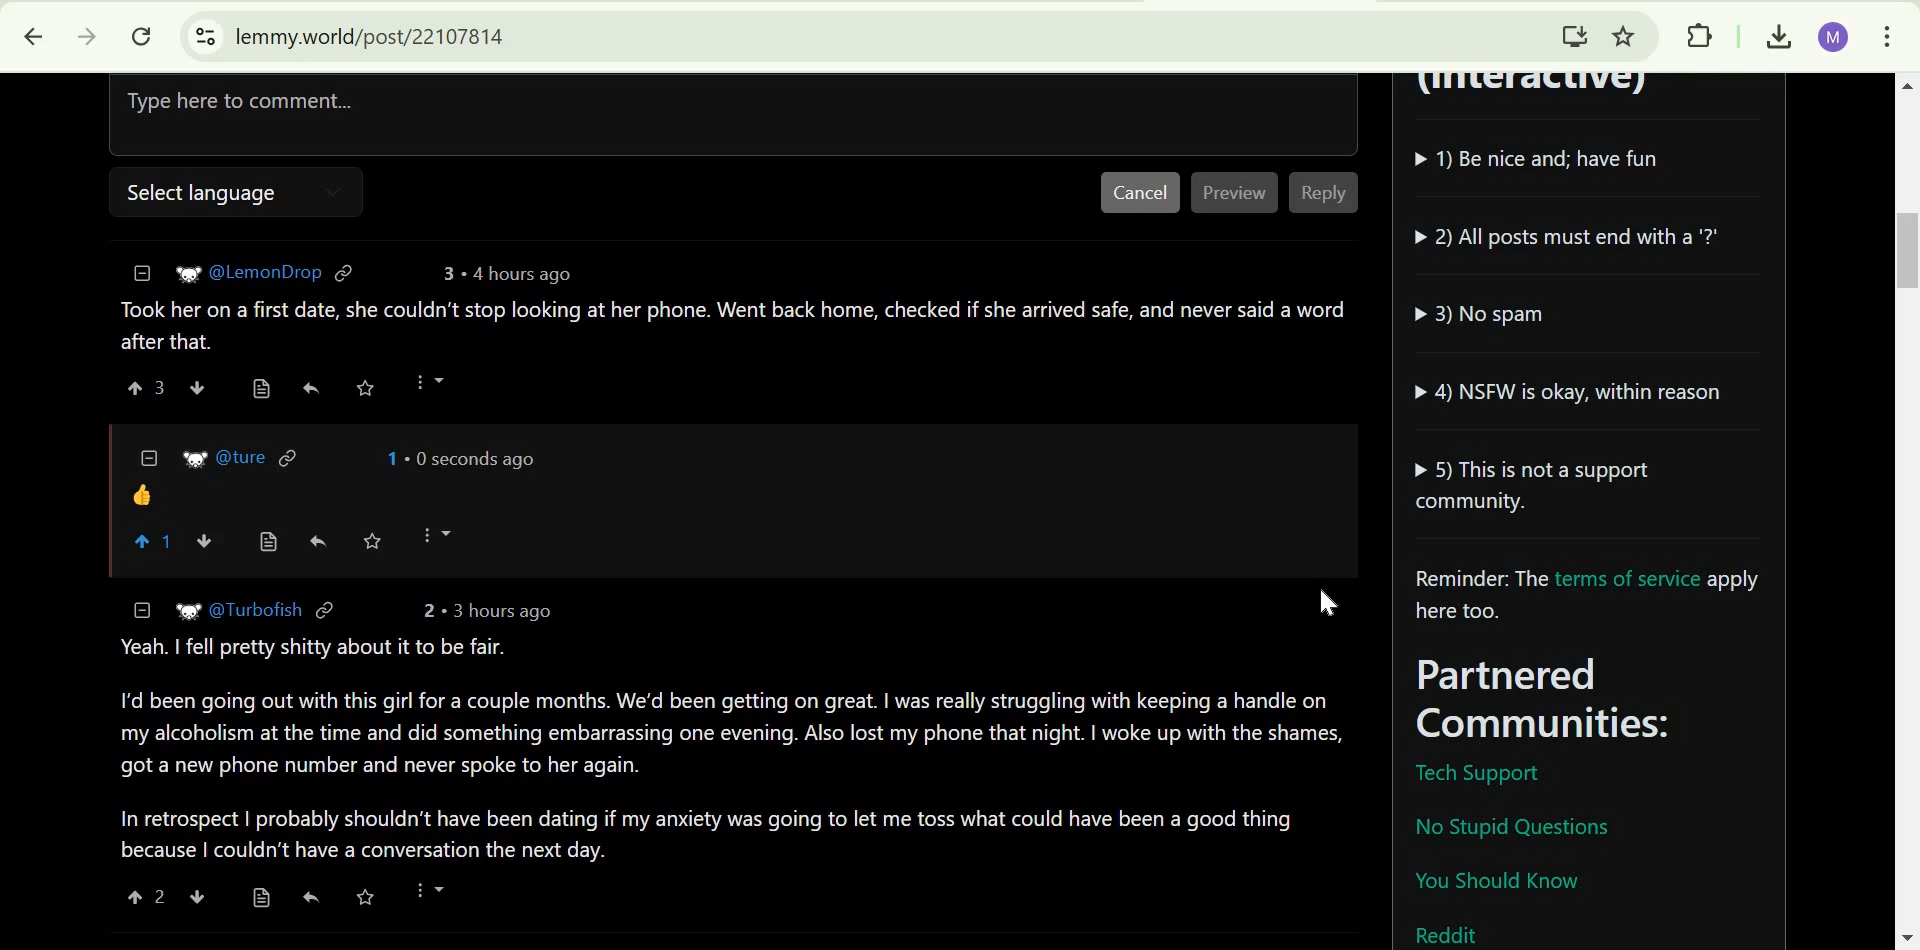 This screenshot has height=950, width=1920. Describe the element at coordinates (364, 898) in the screenshot. I see `save` at that location.